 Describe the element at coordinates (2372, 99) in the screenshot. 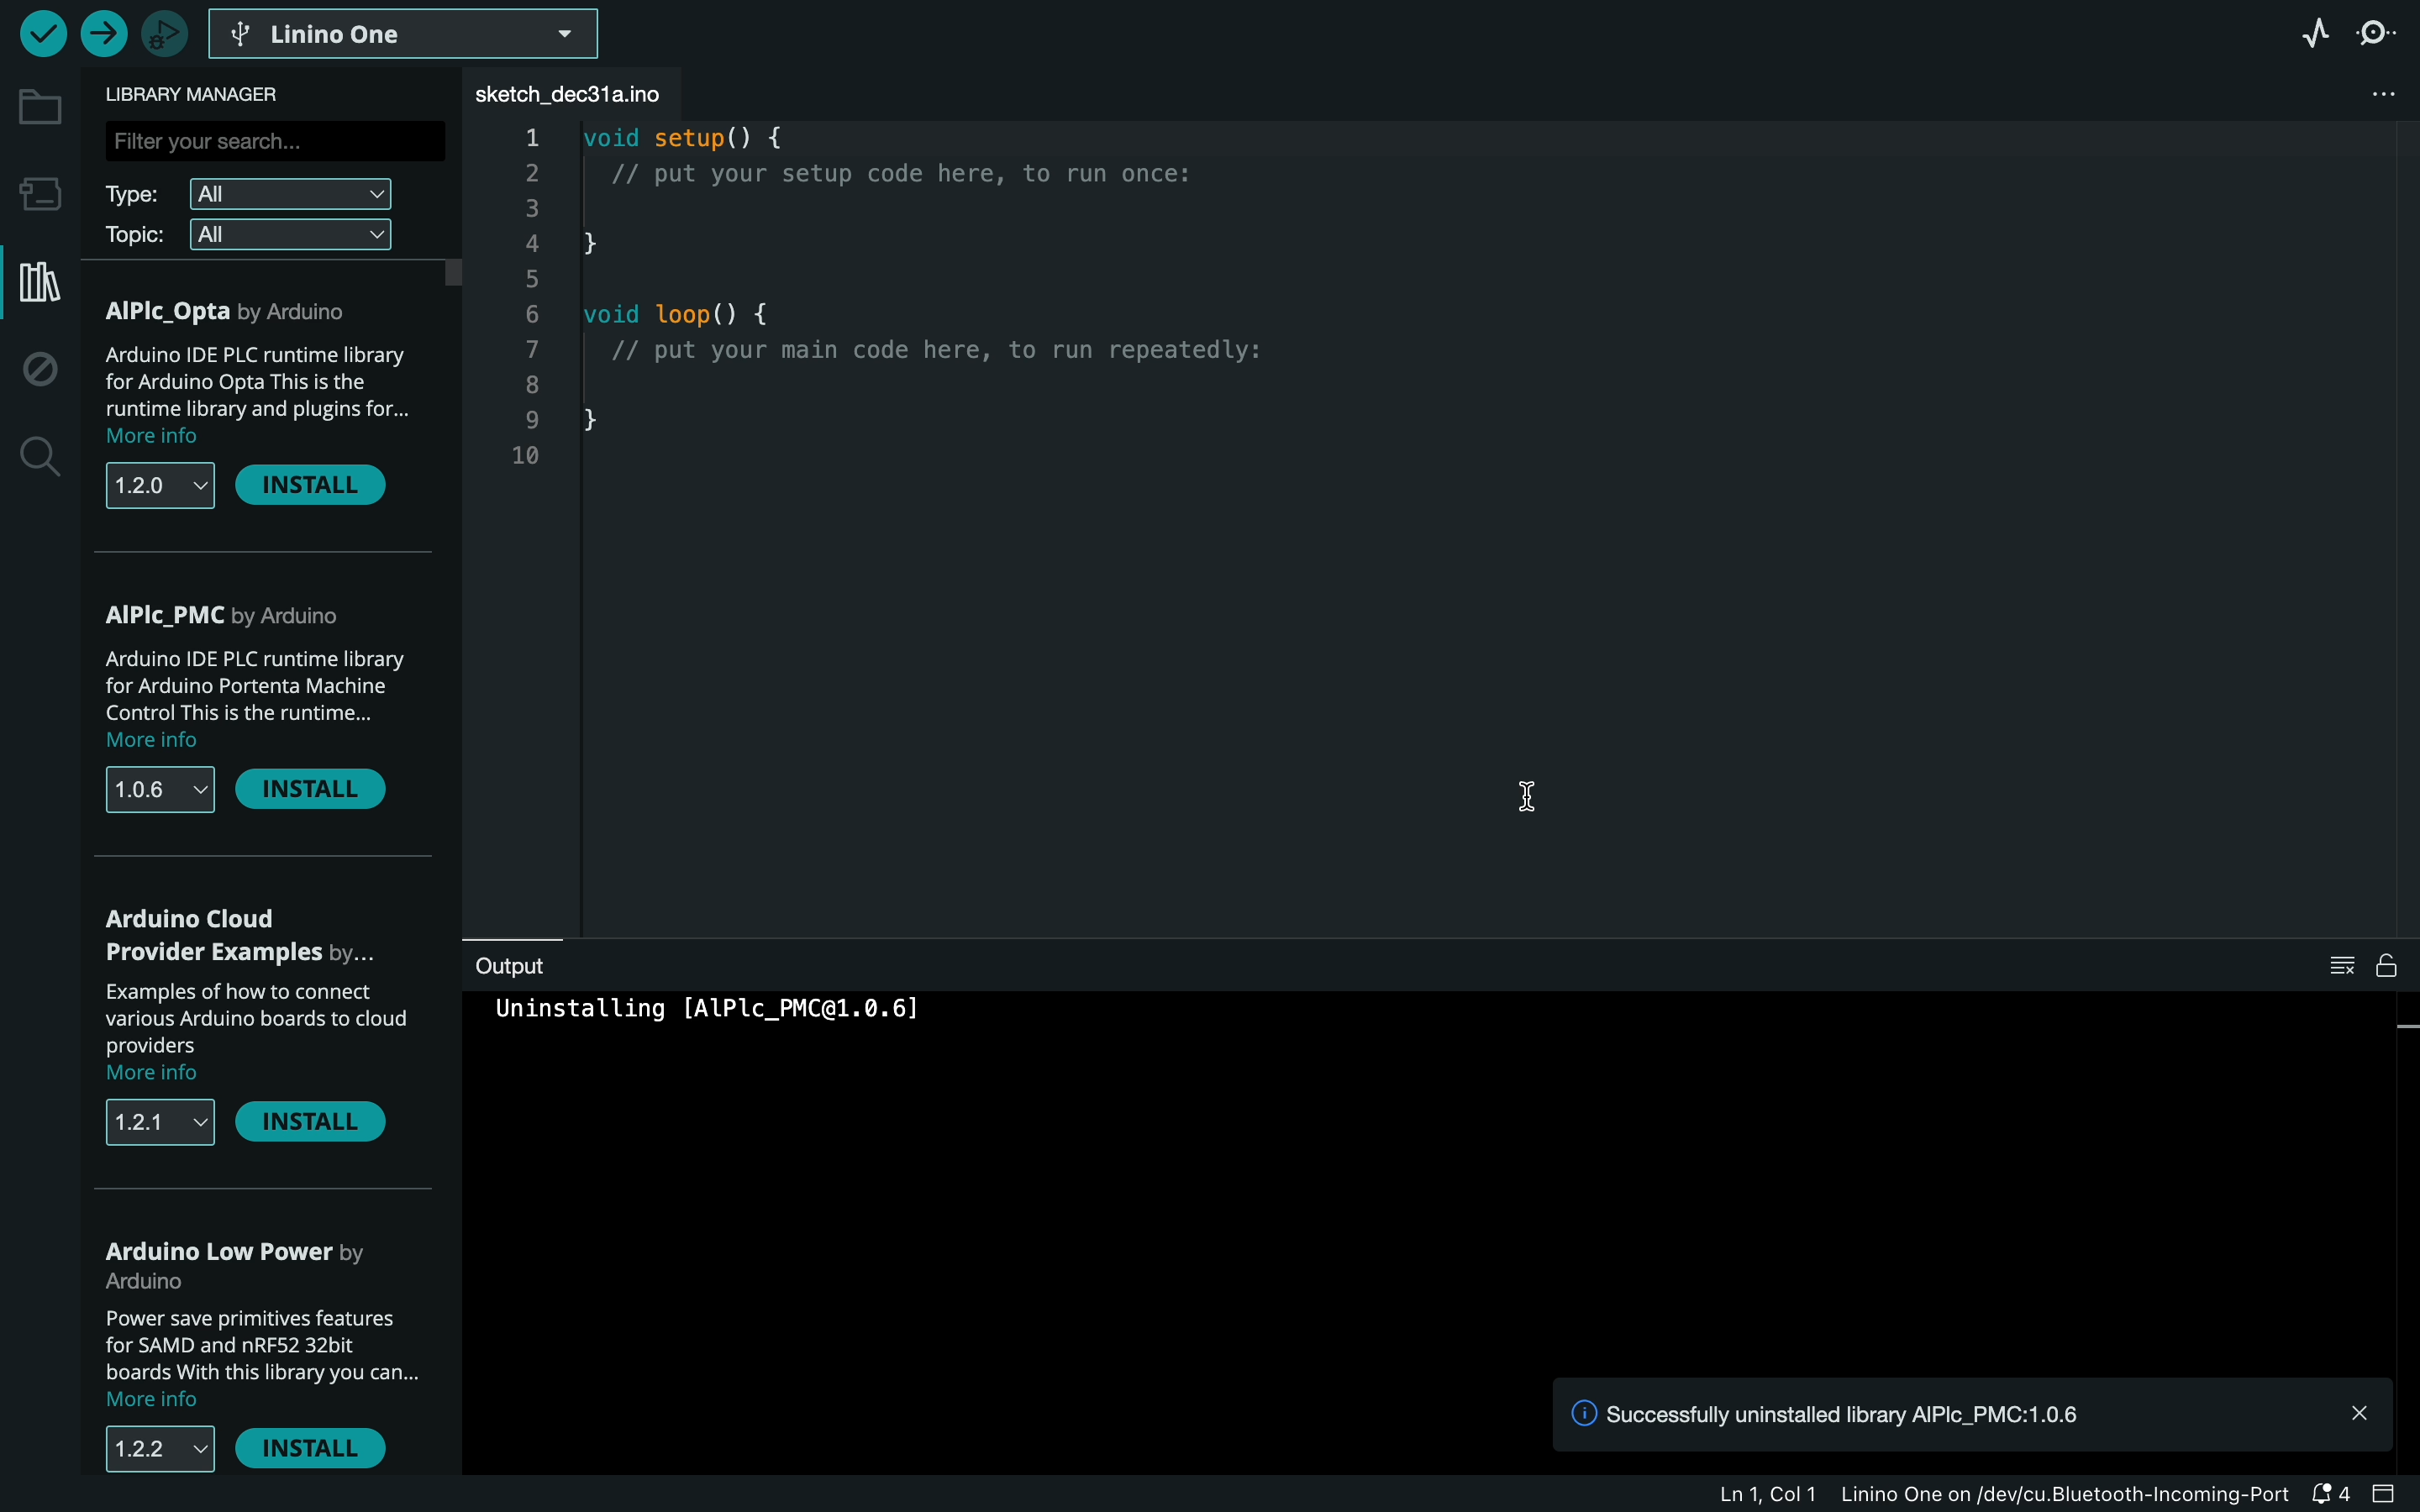

I see `file setting` at that location.